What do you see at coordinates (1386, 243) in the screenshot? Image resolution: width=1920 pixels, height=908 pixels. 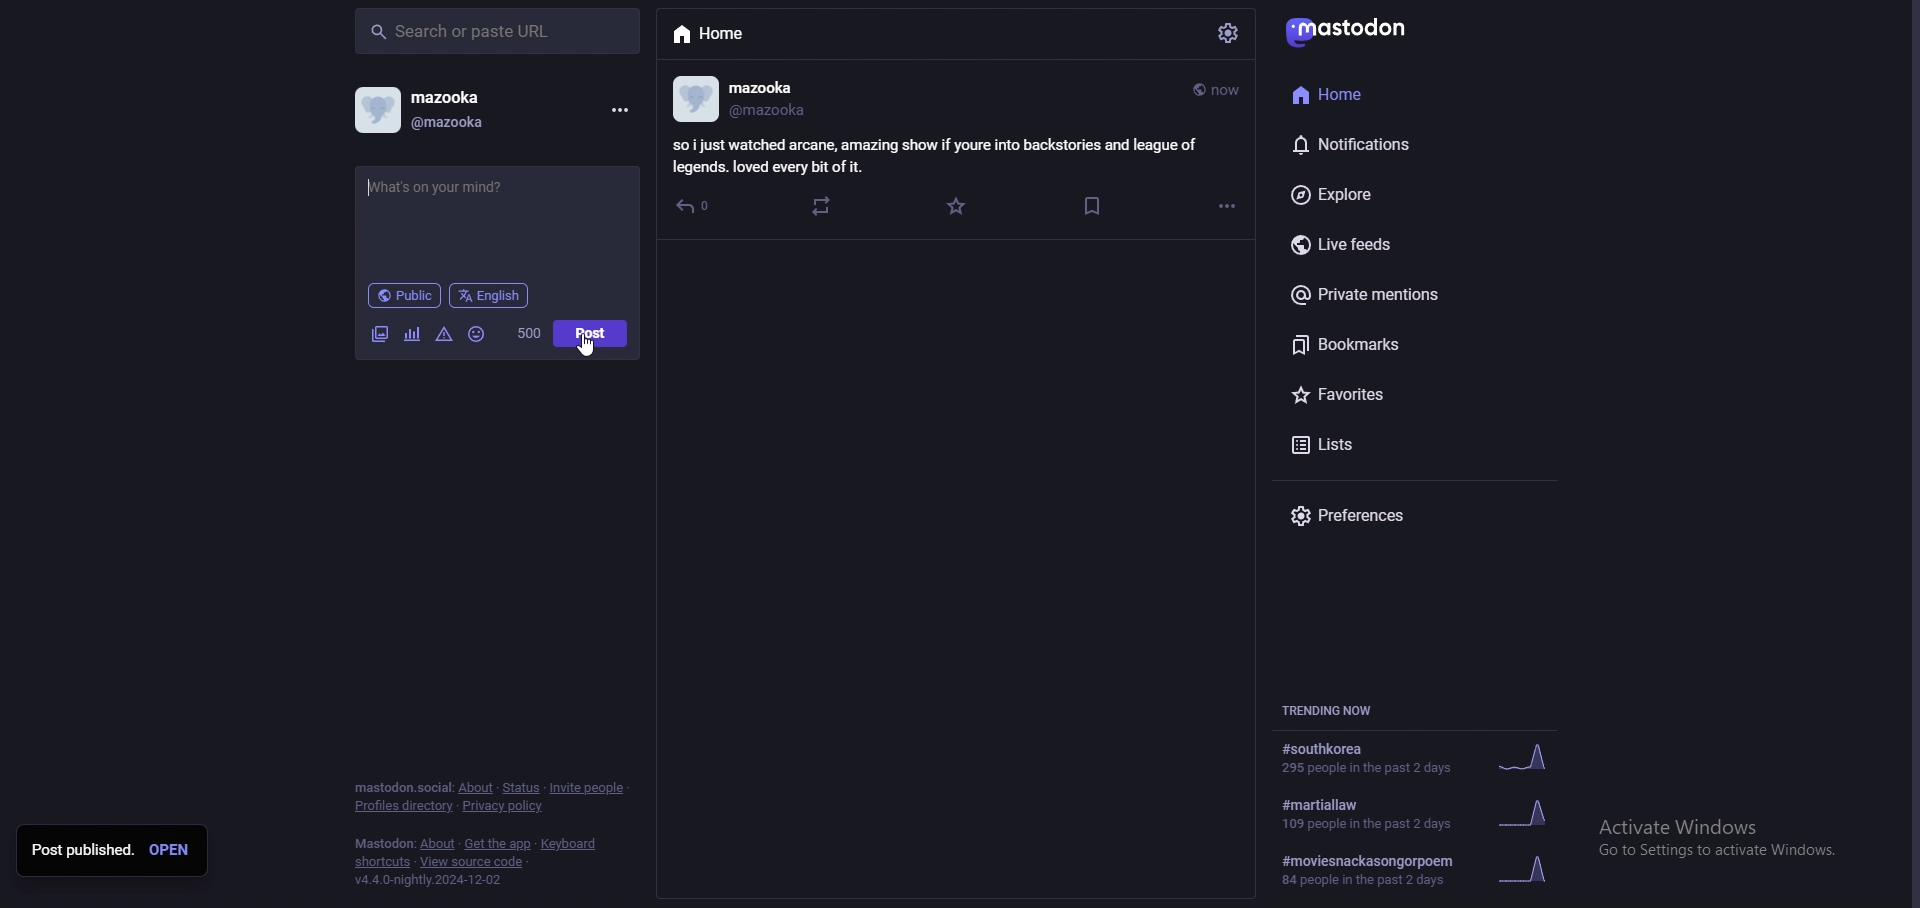 I see `live feeds` at bounding box center [1386, 243].